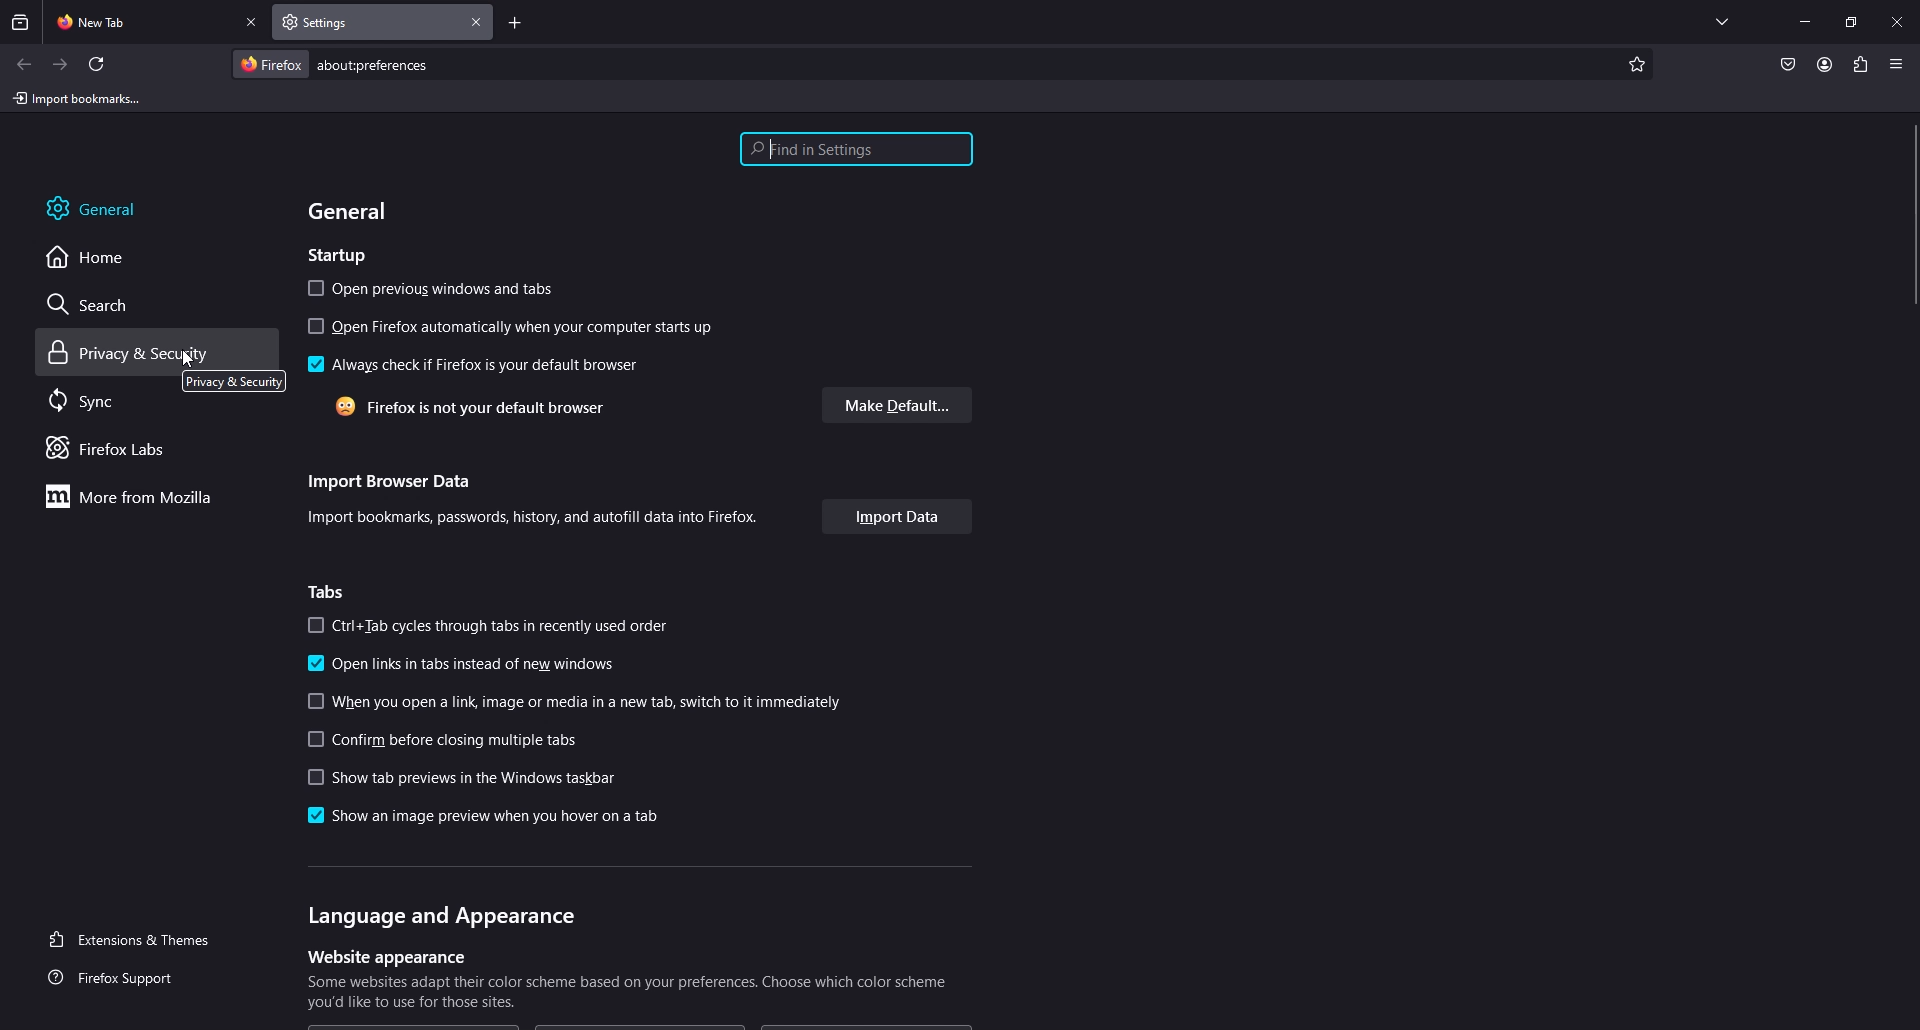 The height and width of the screenshot is (1030, 1920). What do you see at coordinates (1895, 63) in the screenshot?
I see `application menu` at bounding box center [1895, 63].